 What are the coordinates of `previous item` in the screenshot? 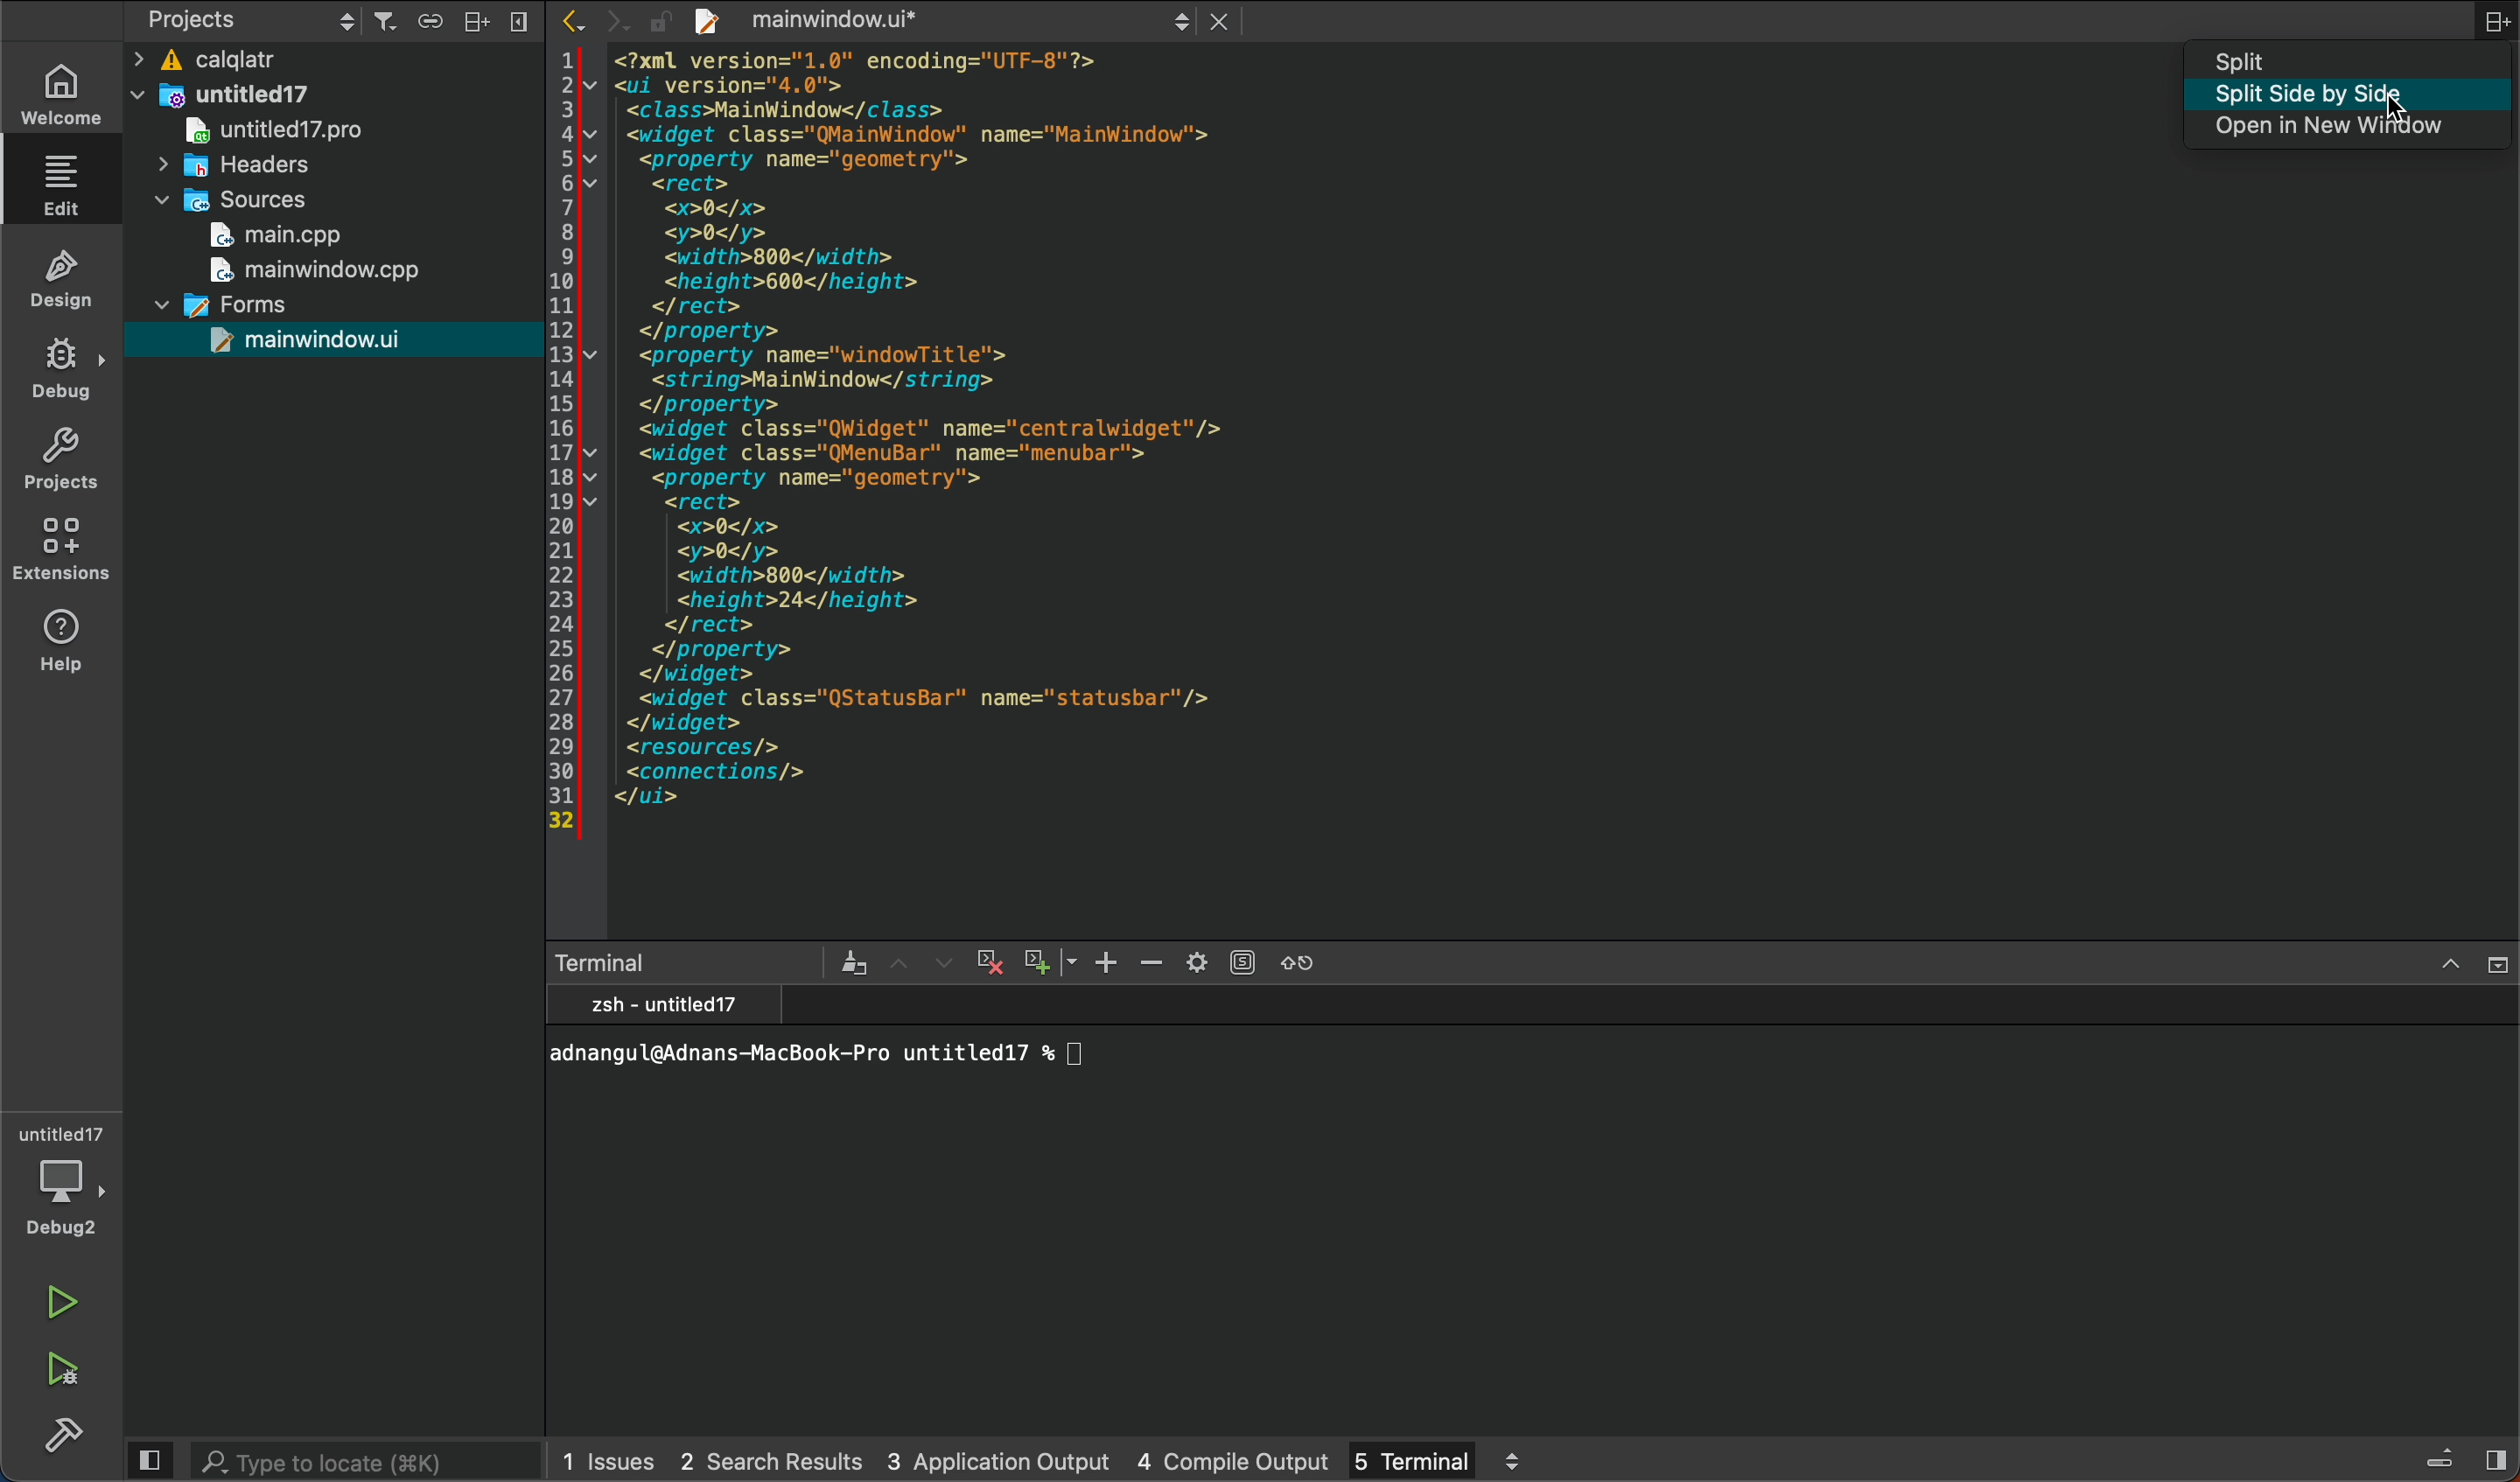 It's located at (903, 964).